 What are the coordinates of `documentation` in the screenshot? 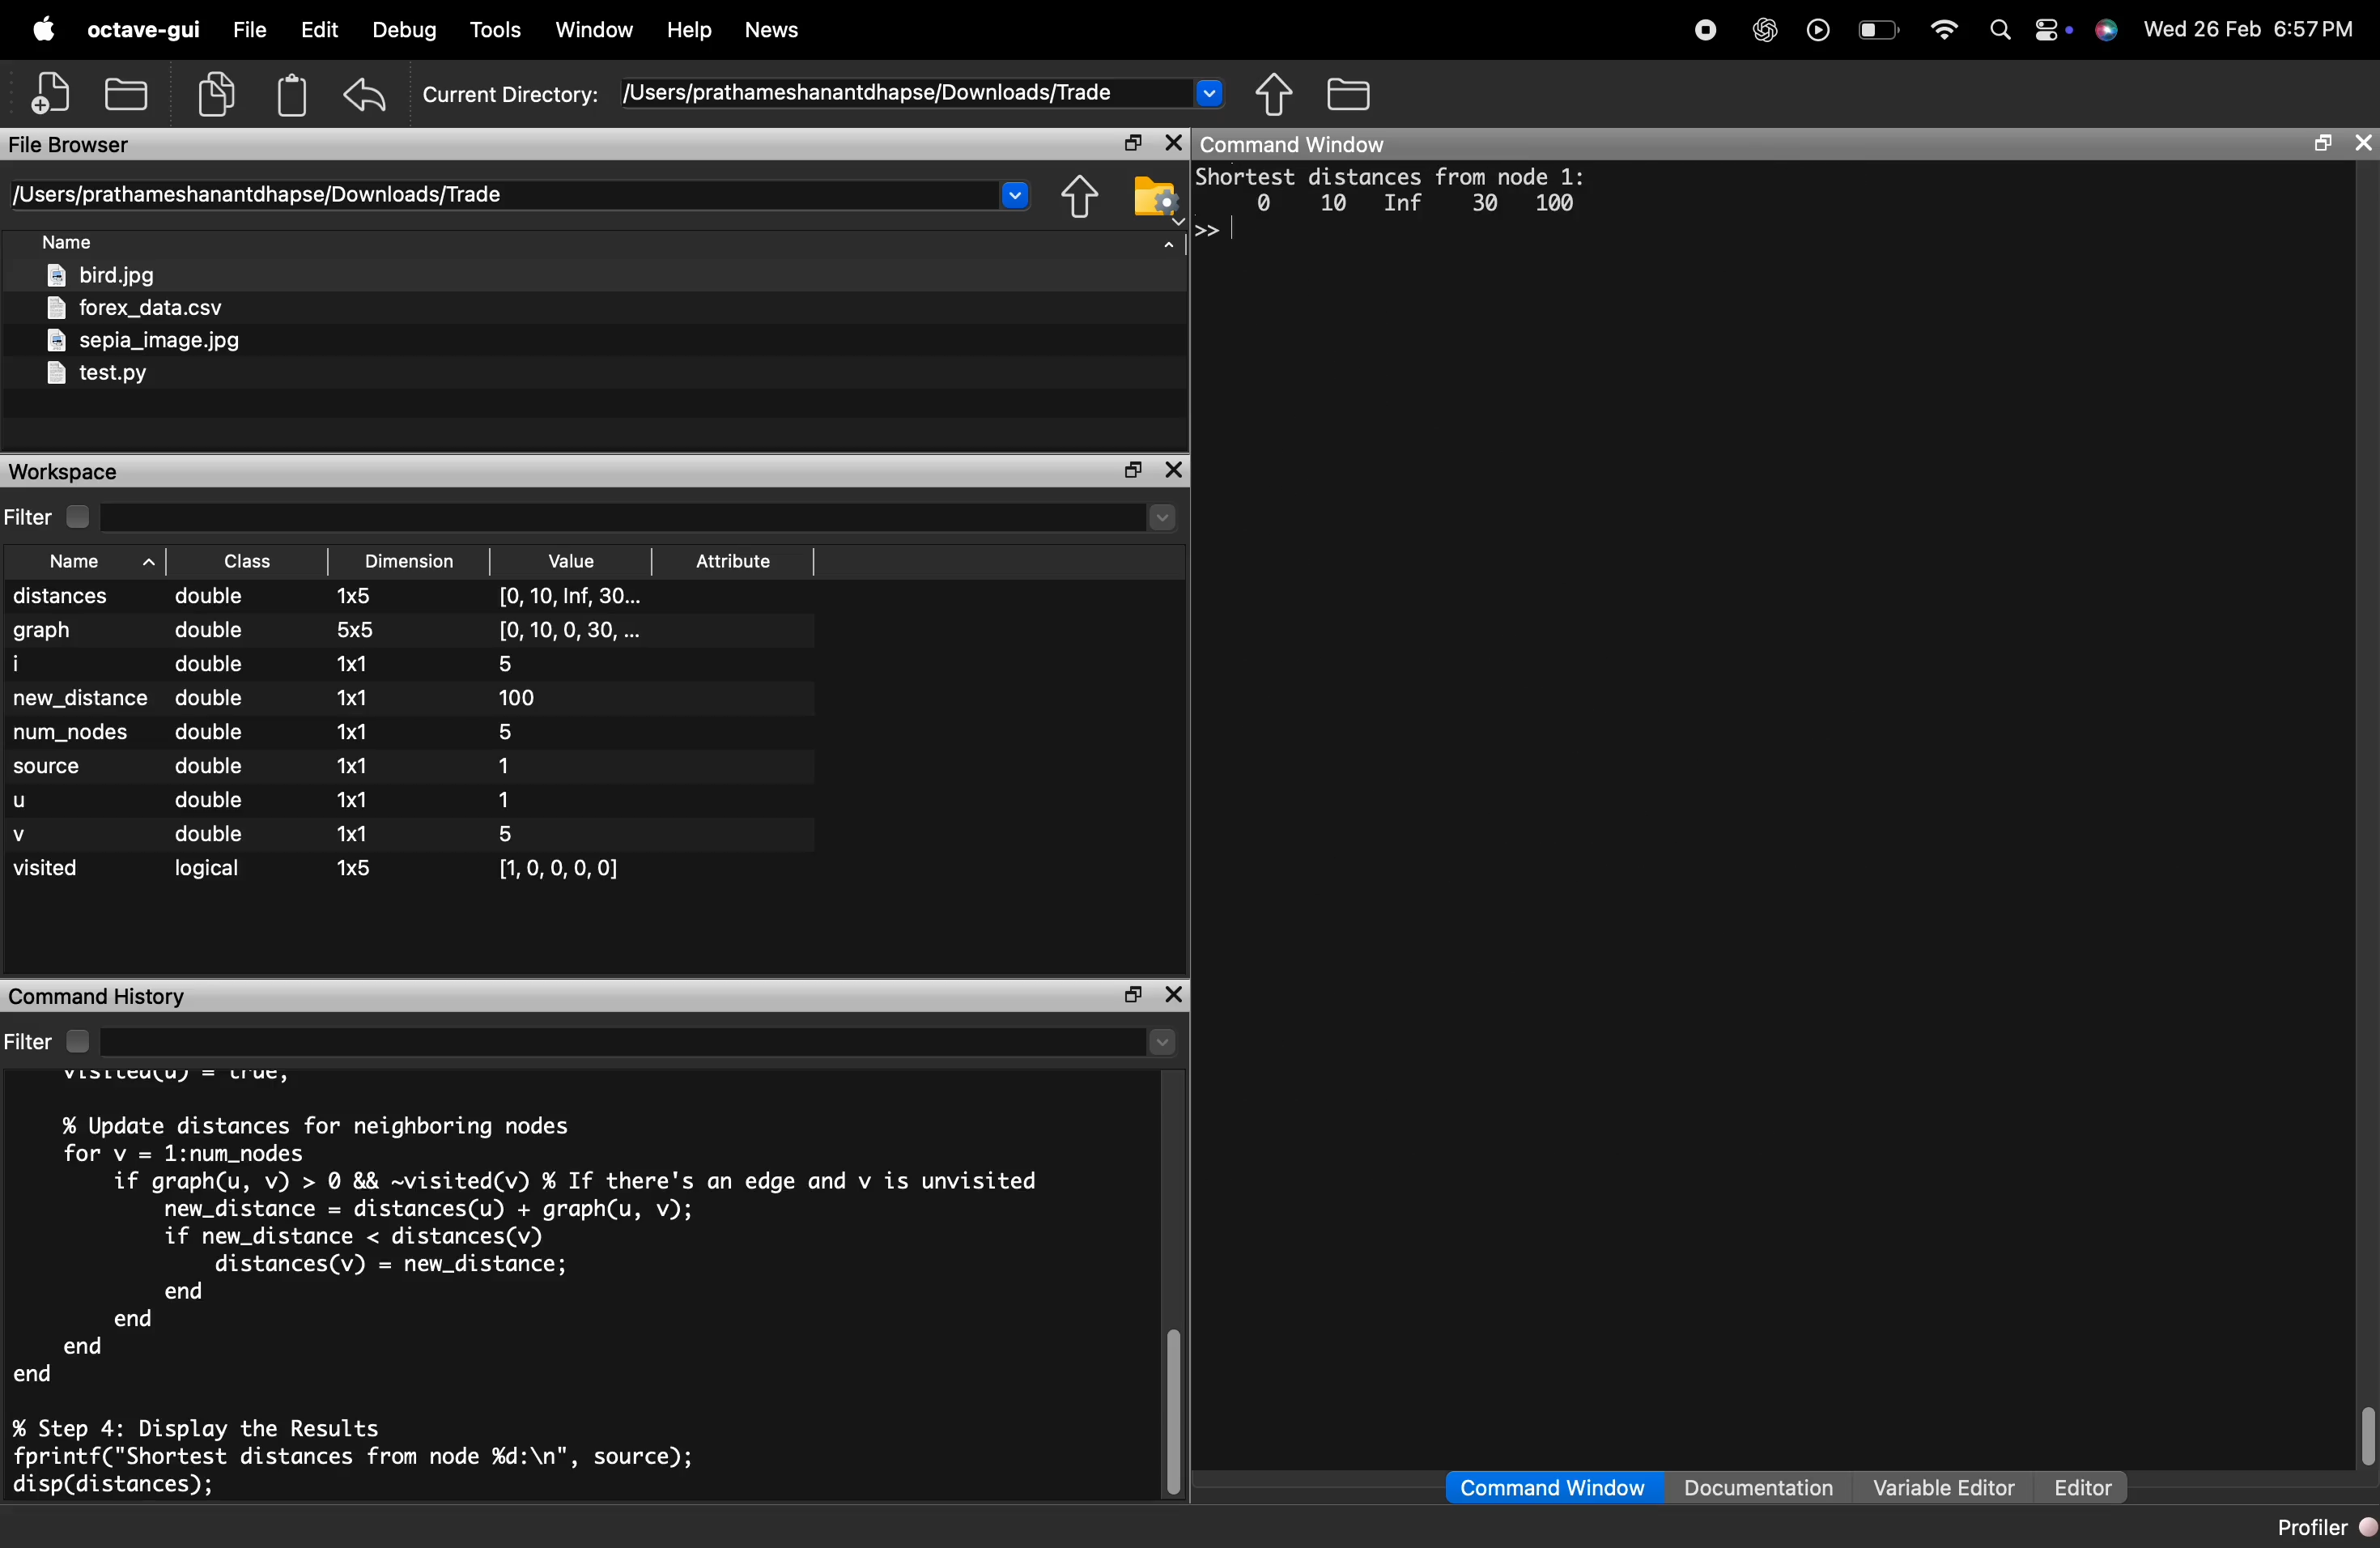 It's located at (1761, 1487).